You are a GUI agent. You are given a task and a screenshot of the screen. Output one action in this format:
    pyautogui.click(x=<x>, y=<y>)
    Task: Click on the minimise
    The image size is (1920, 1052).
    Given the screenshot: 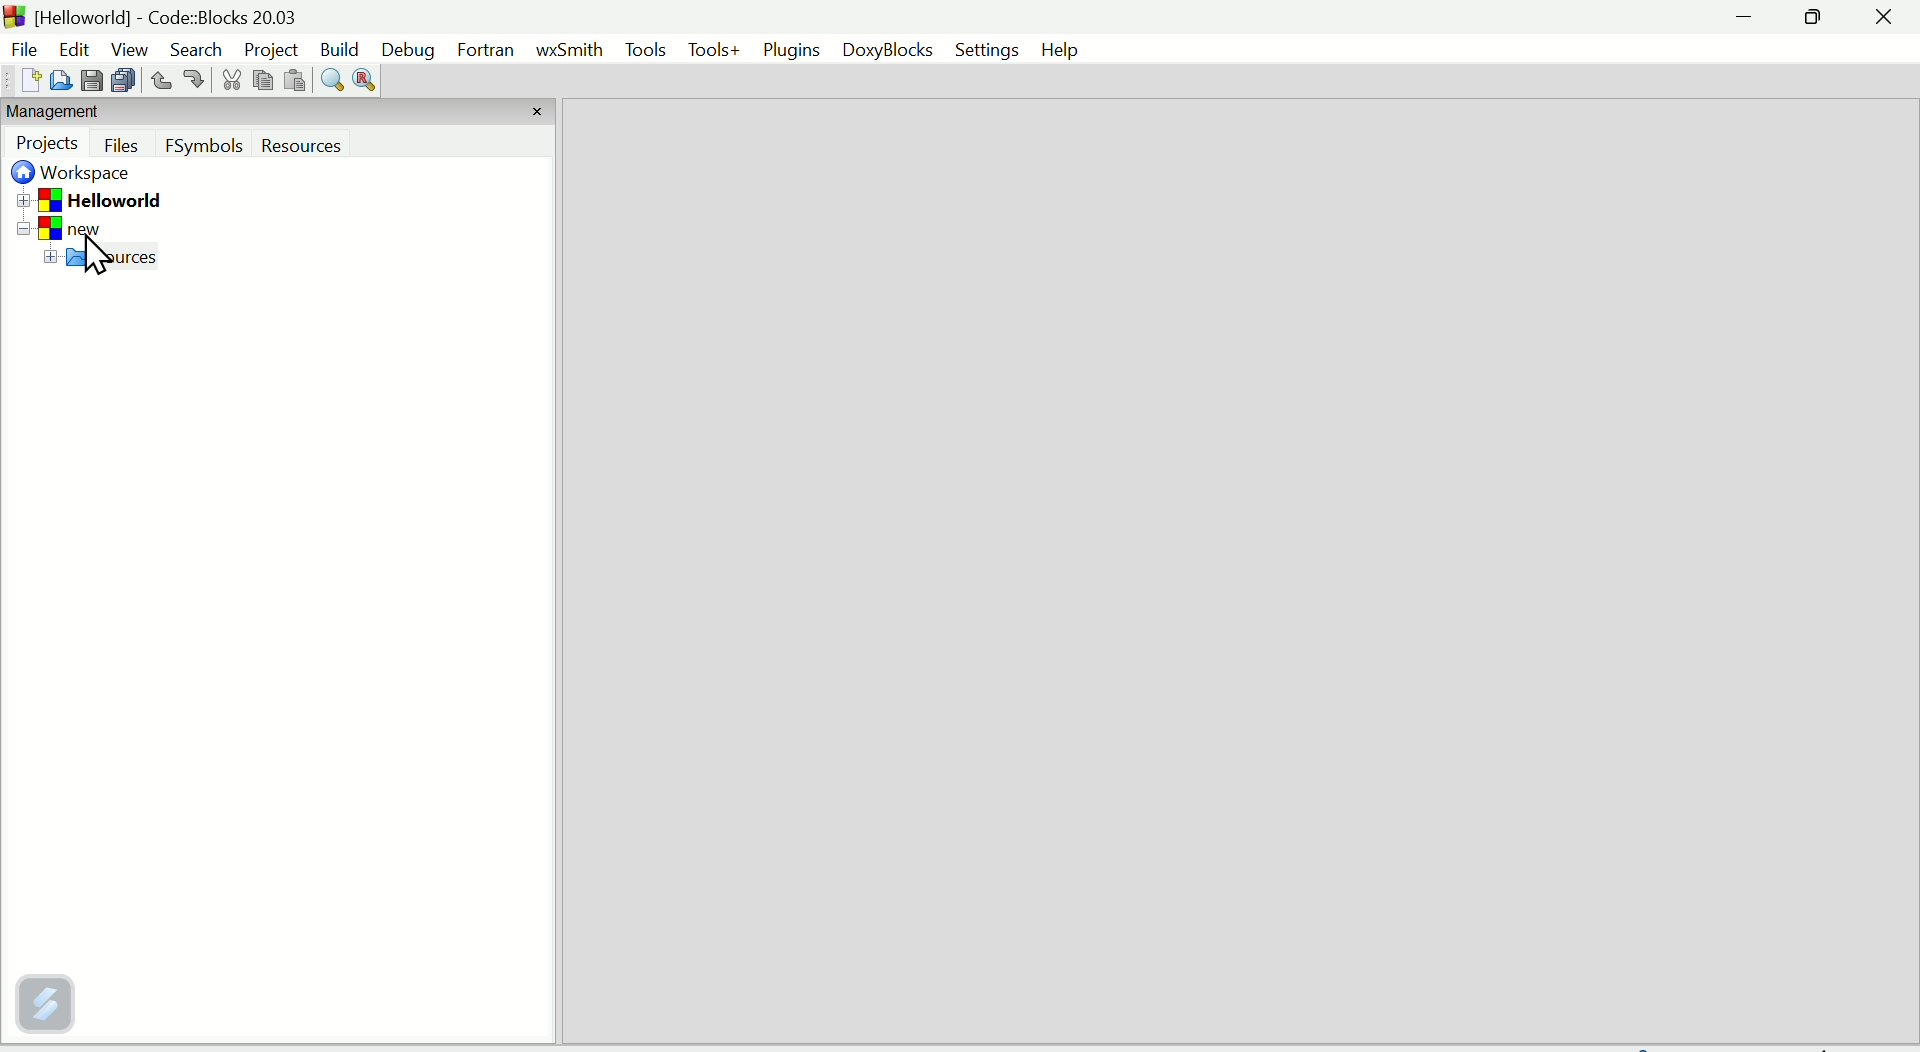 What is the action you would take?
    pyautogui.click(x=1745, y=20)
    